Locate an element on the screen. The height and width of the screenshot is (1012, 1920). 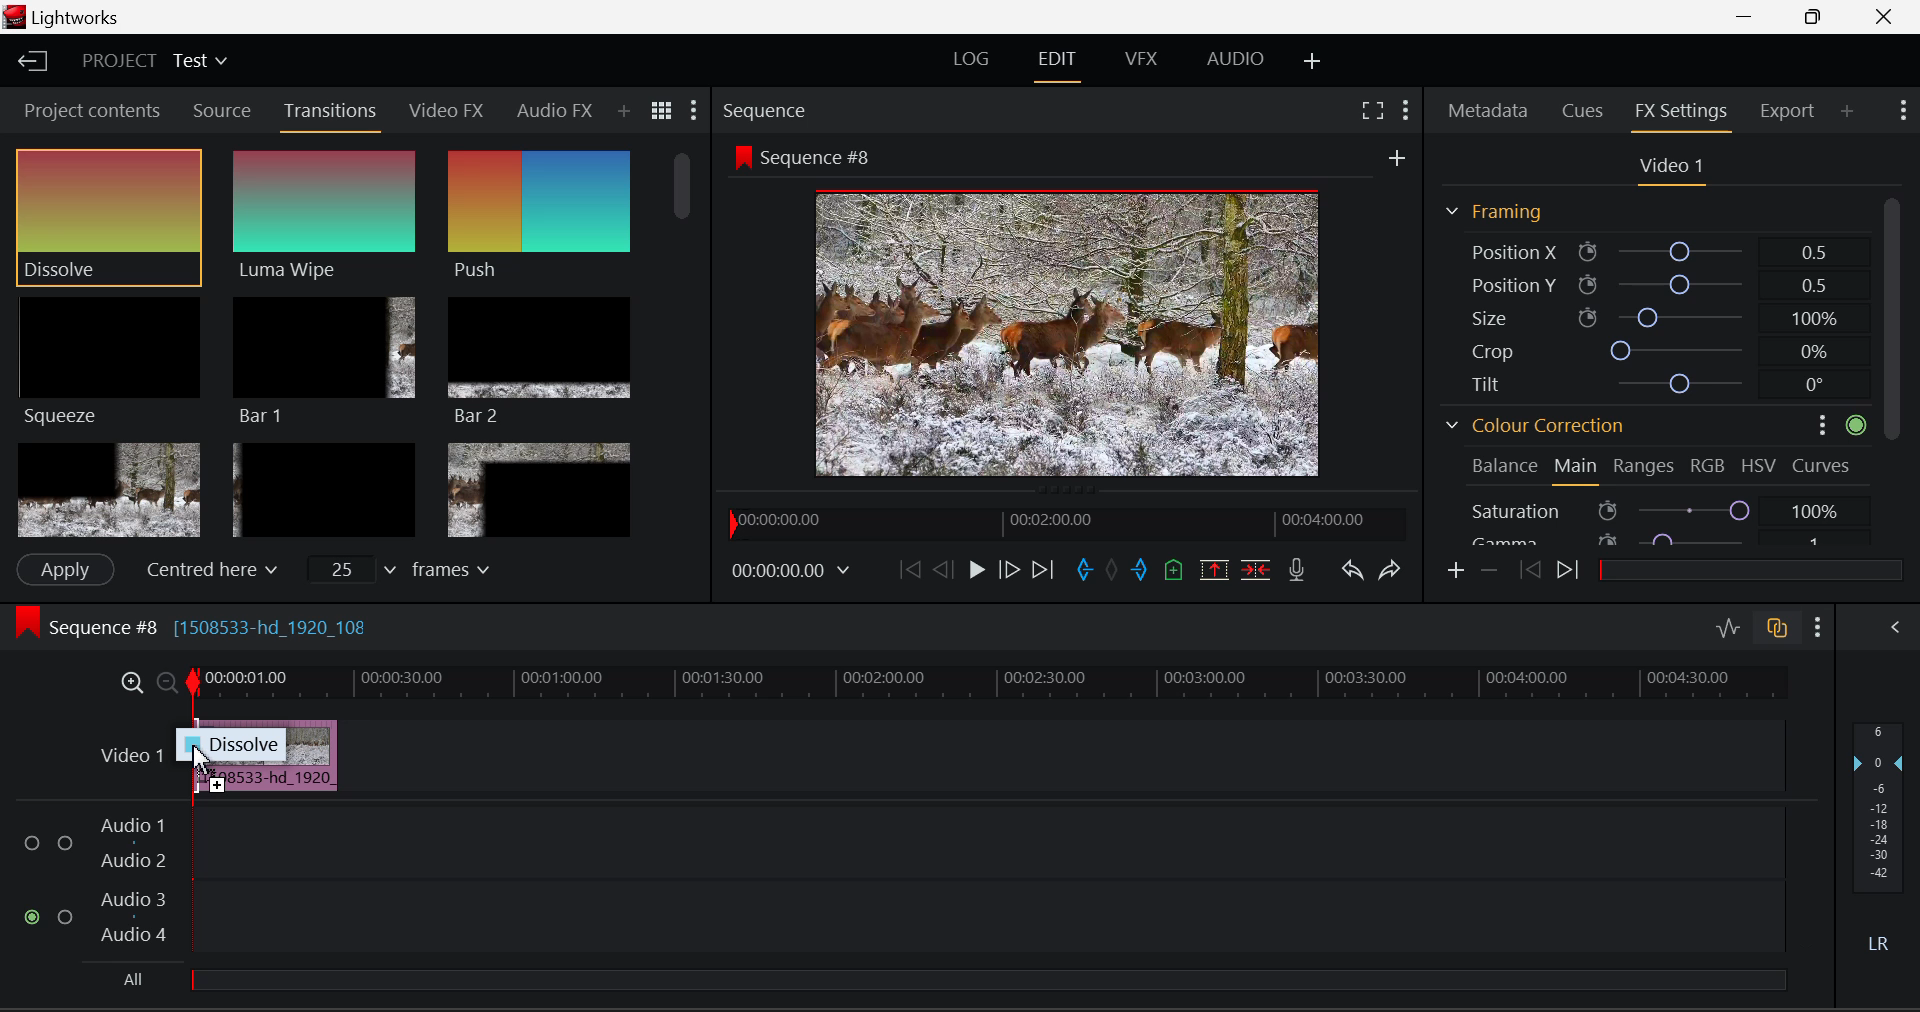
Sequence Preview Section is located at coordinates (769, 112).